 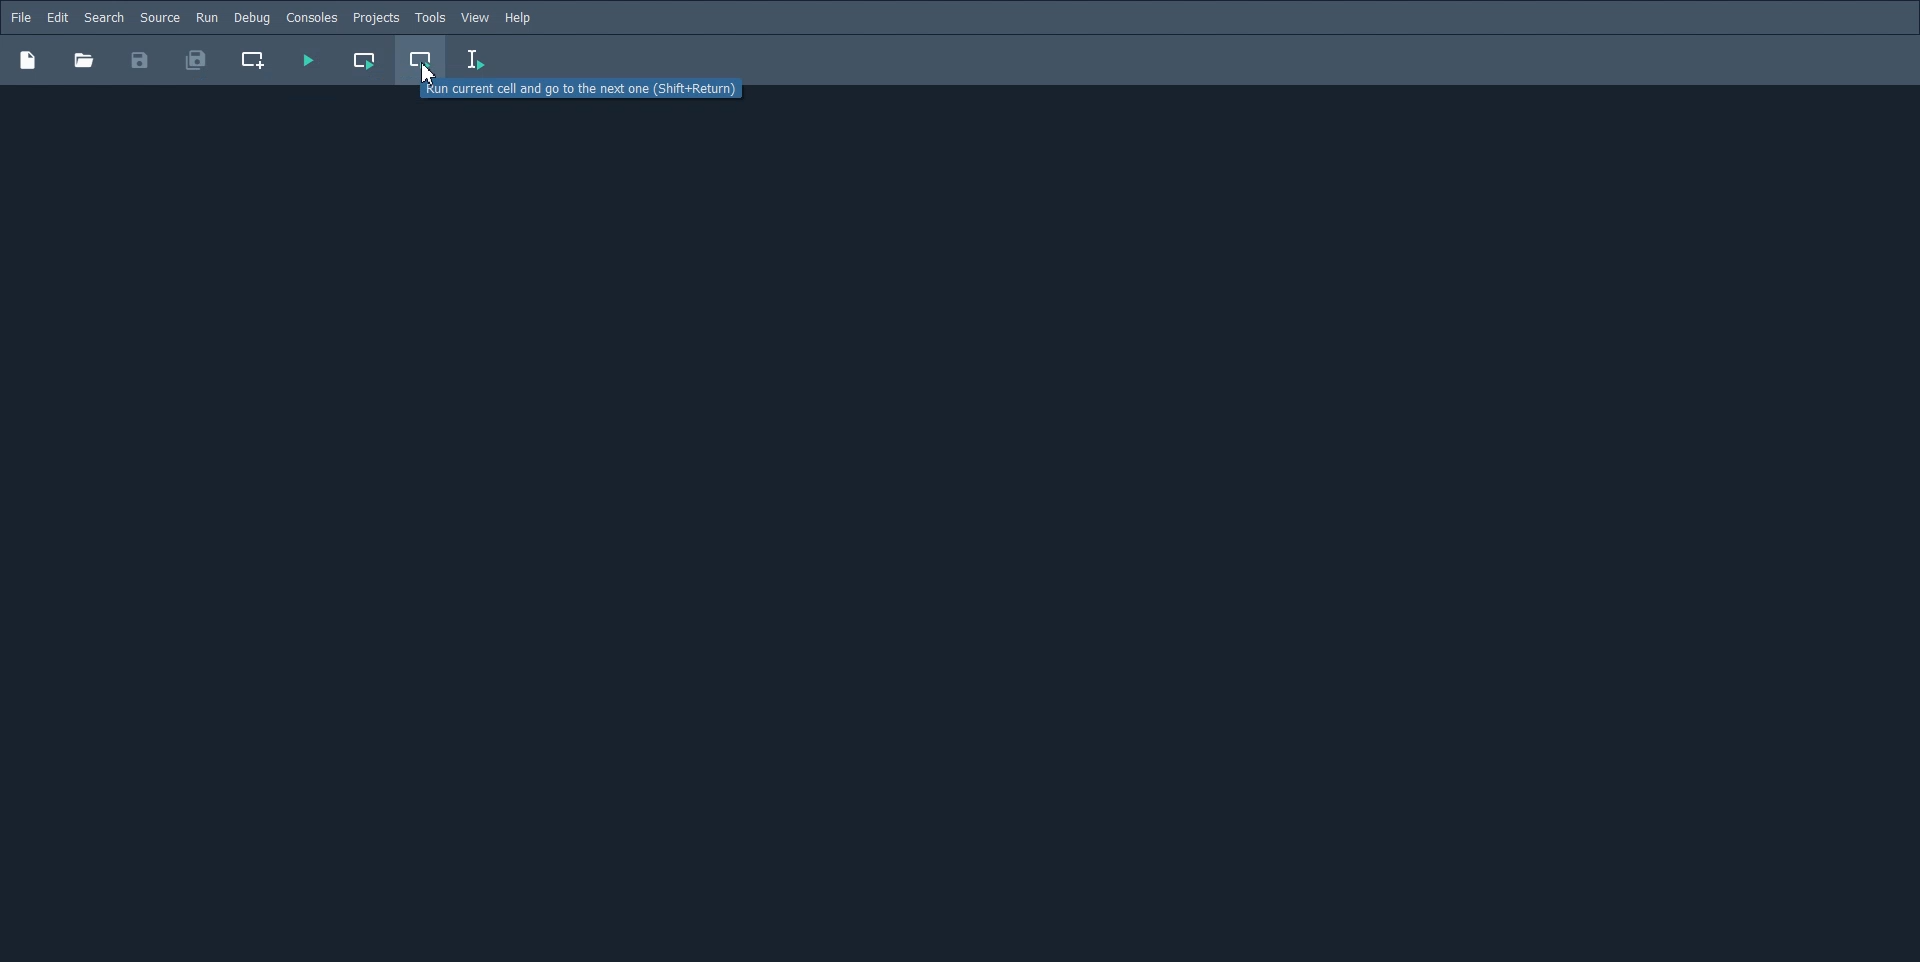 I want to click on Run, so click(x=207, y=17).